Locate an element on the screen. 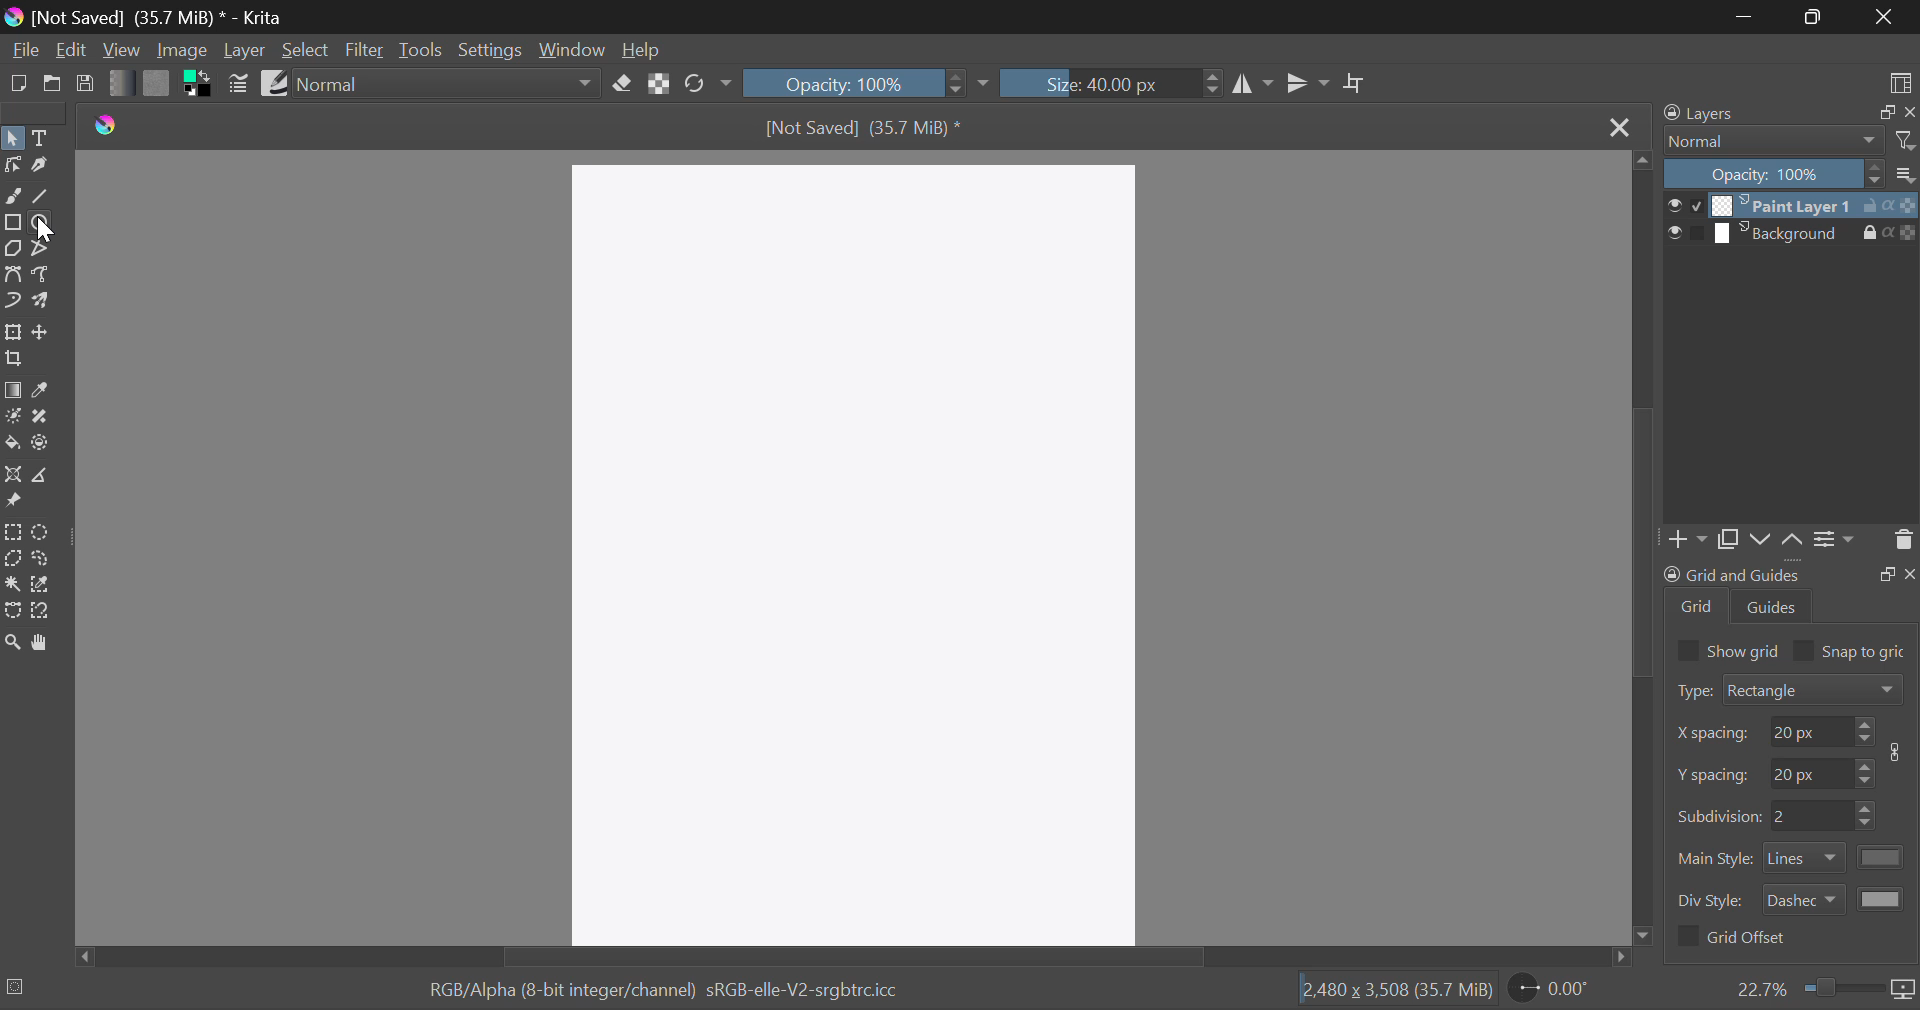 The height and width of the screenshot is (1010, 1920). Magnetic Selection is located at coordinates (44, 610).